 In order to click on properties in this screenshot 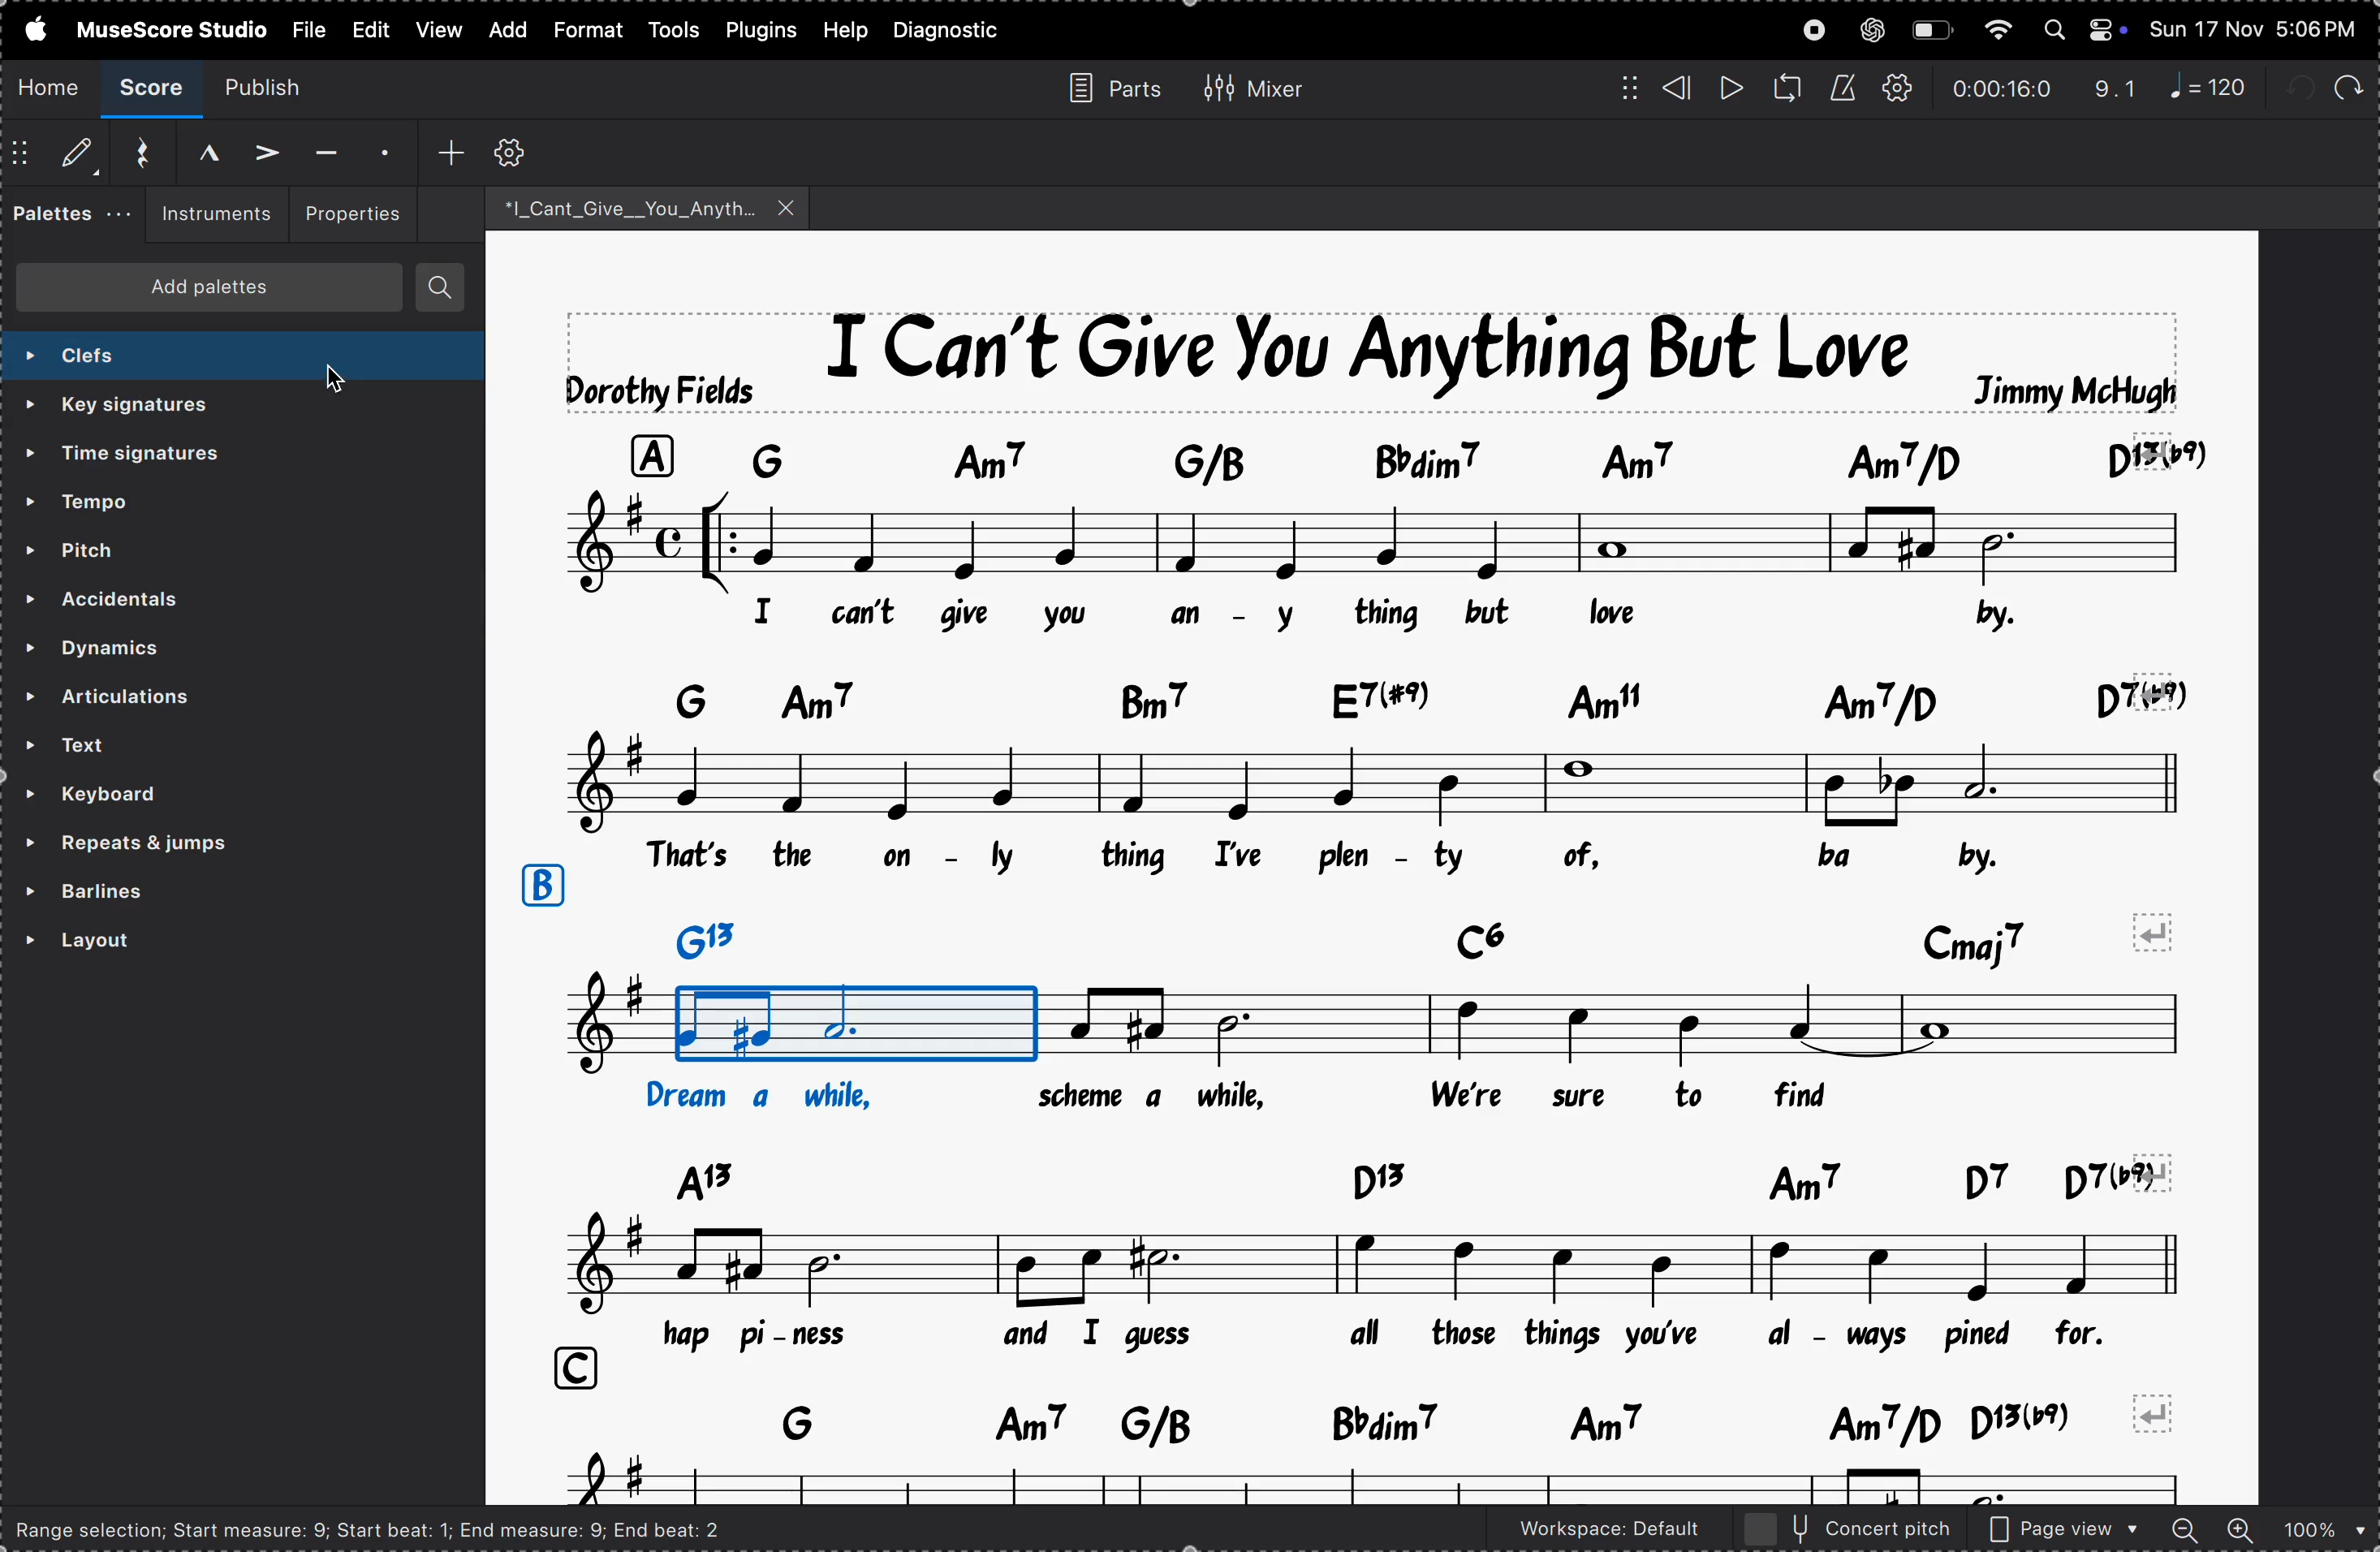, I will do `click(350, 211)`.